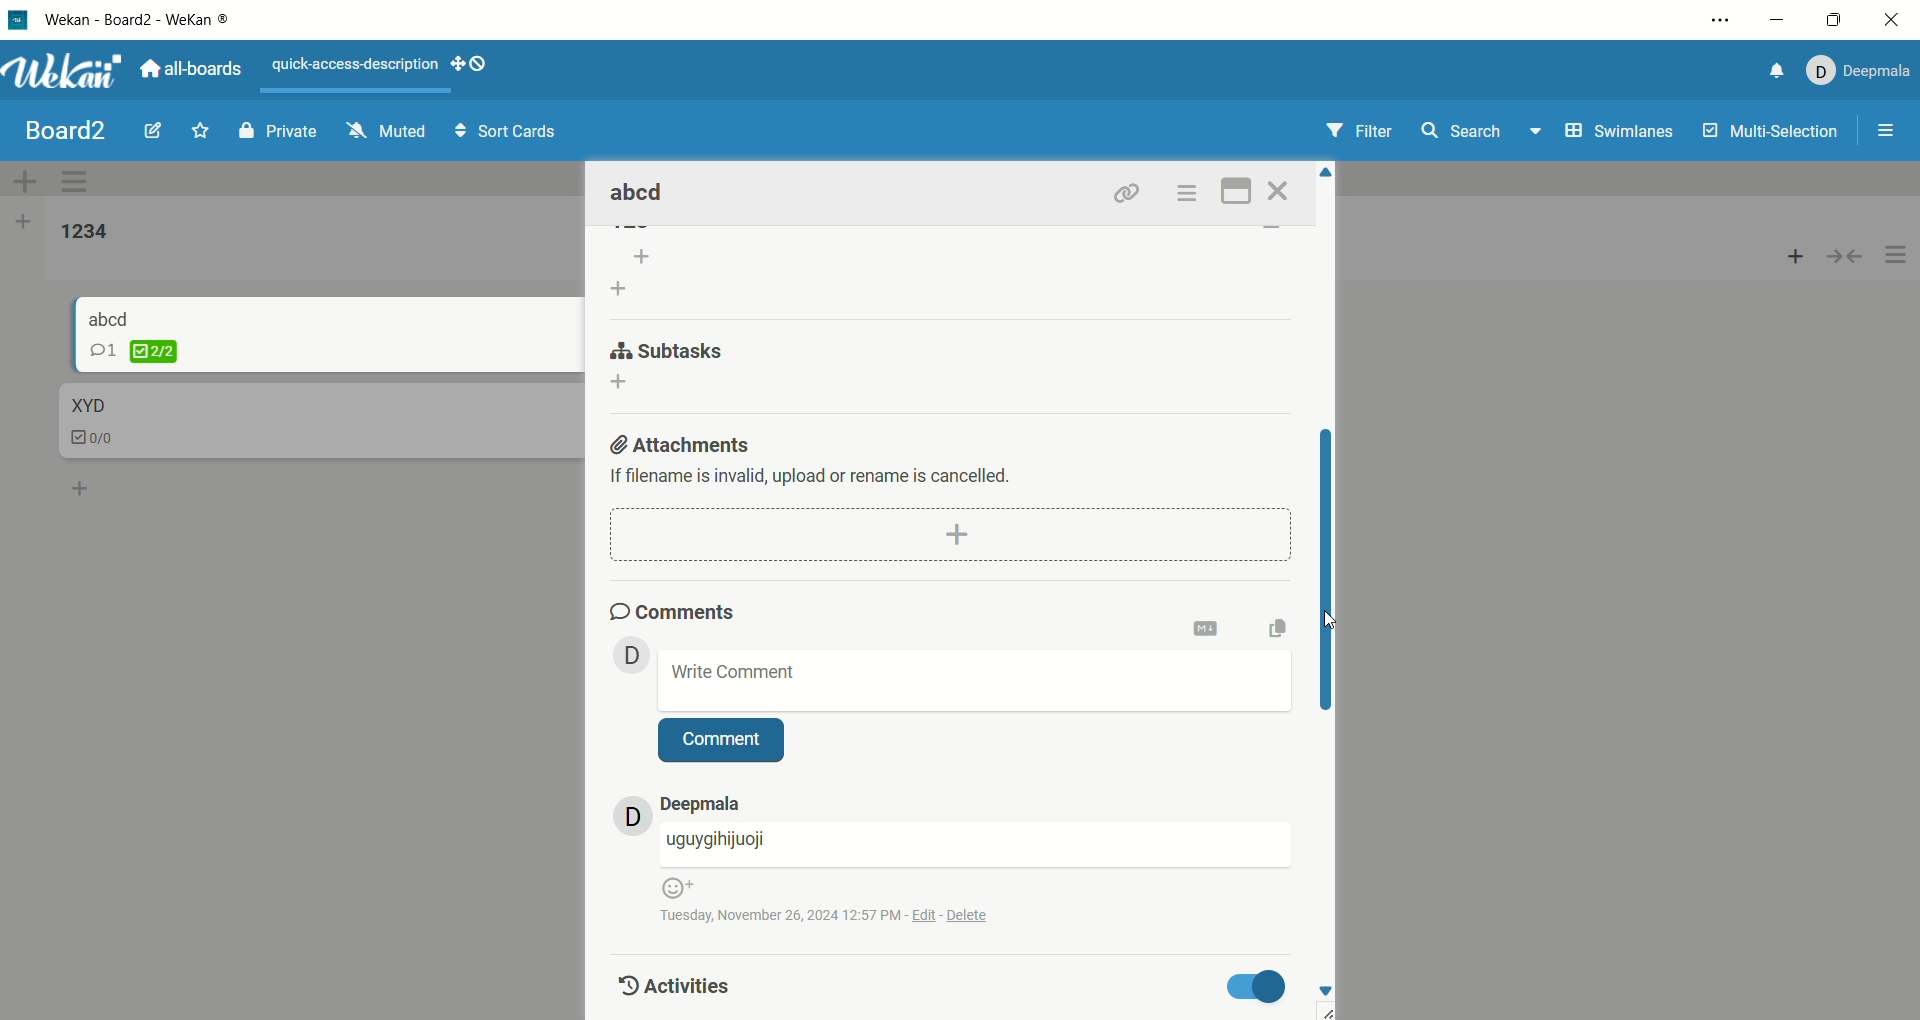  Describe the element at coordinates (722, 741) in the screenshot. I see `comment` at that location.